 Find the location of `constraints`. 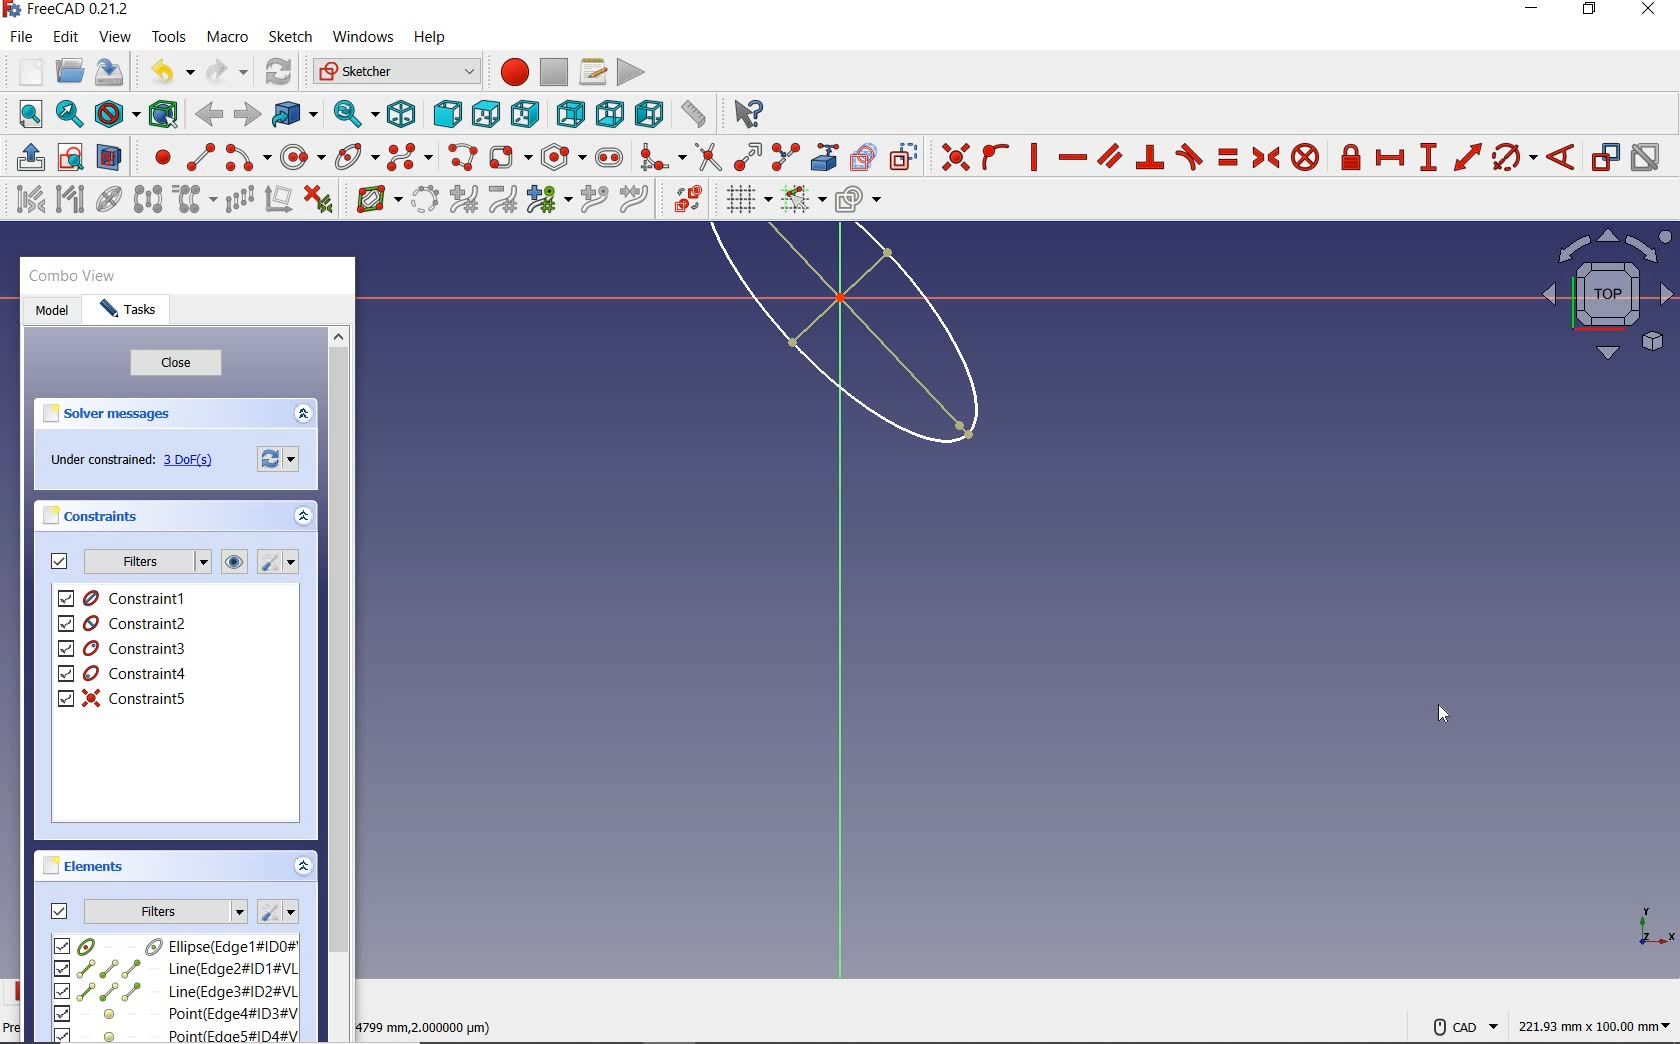

constraints is located at coordinates (96, 515).